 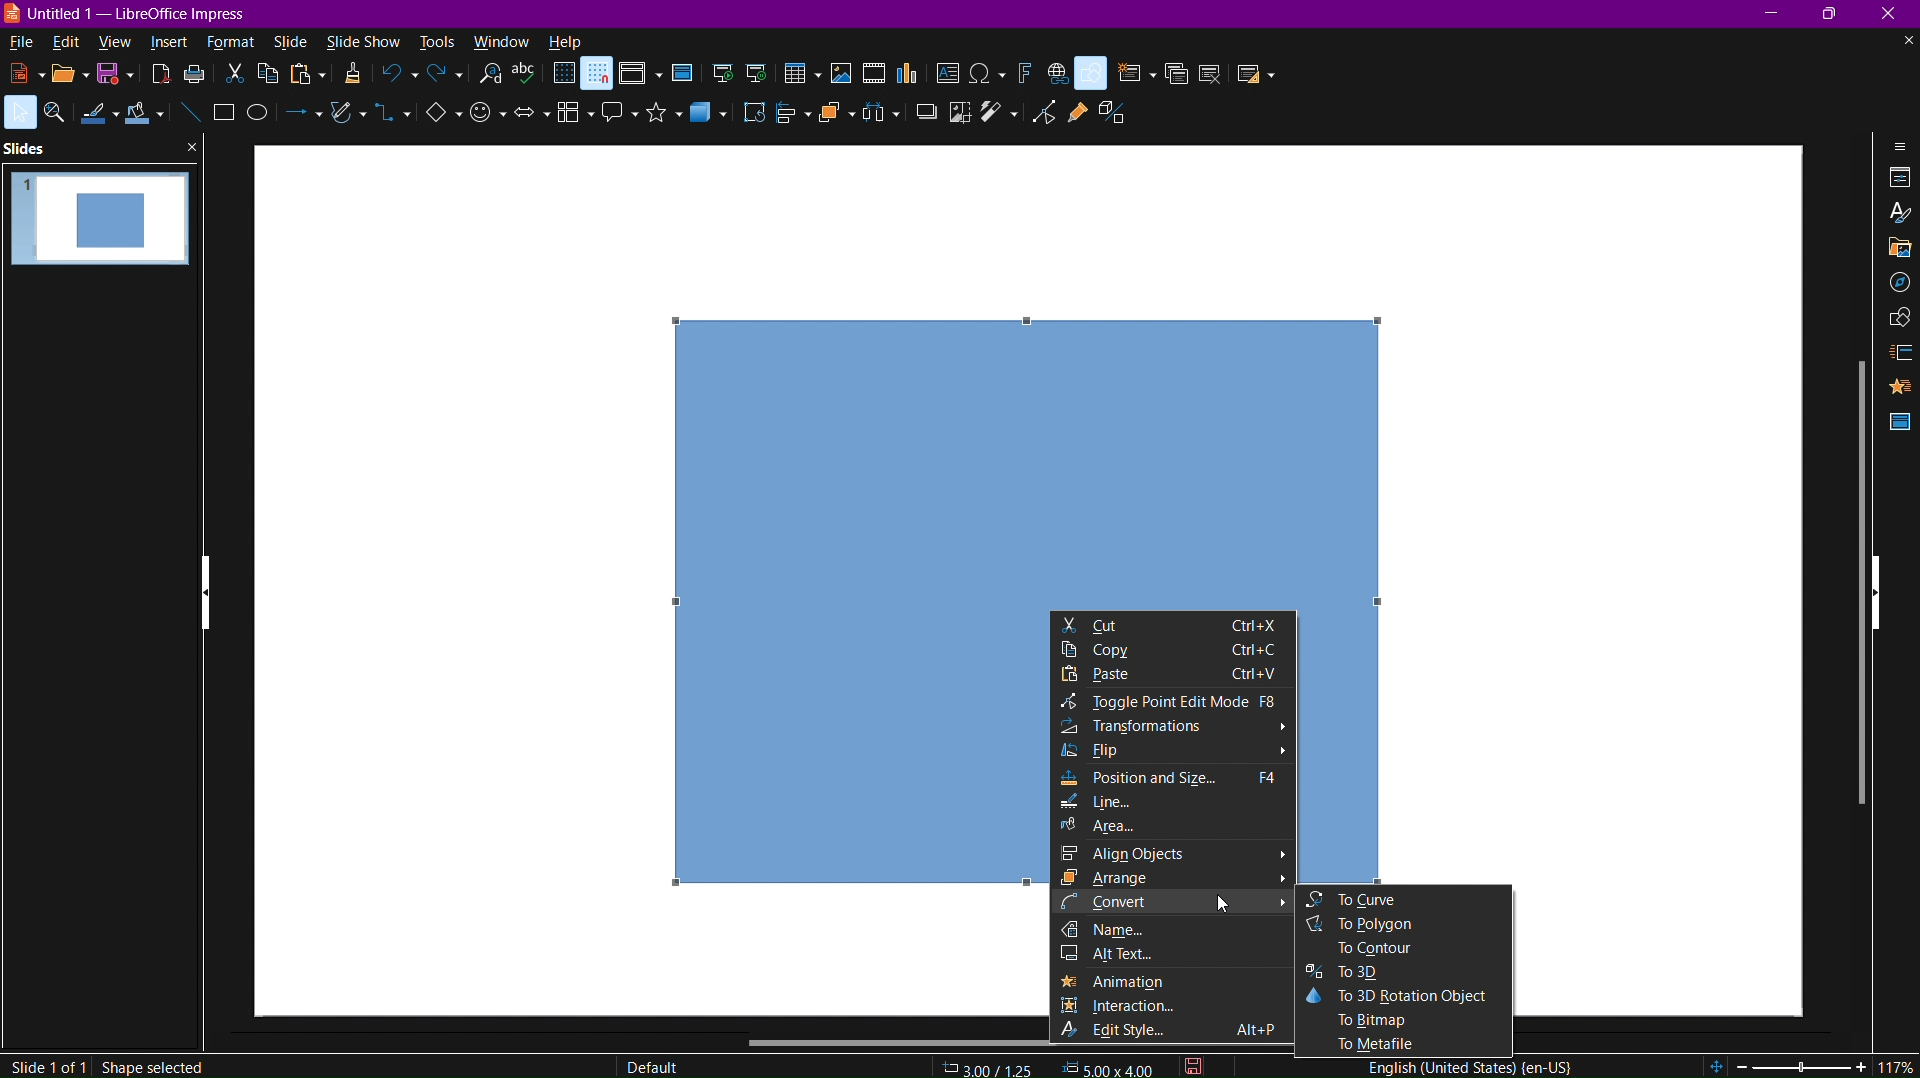 What do you see at coordinates (500, 39) in the screenshot?
I see `window` at bounding box center [500, 39].